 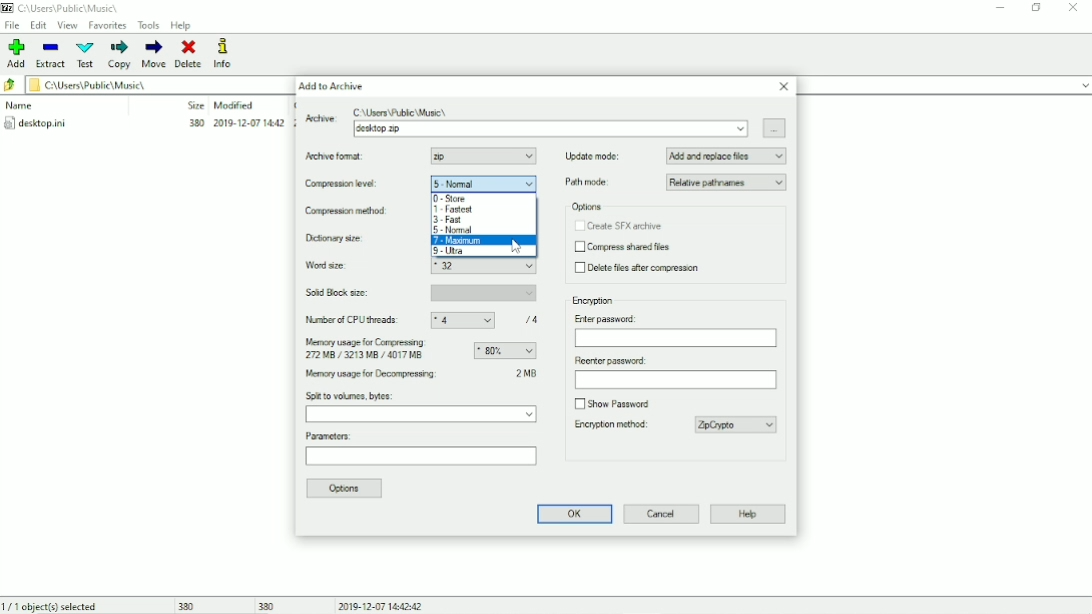 I want to click on Solid block size, so click(x=421, y=293).